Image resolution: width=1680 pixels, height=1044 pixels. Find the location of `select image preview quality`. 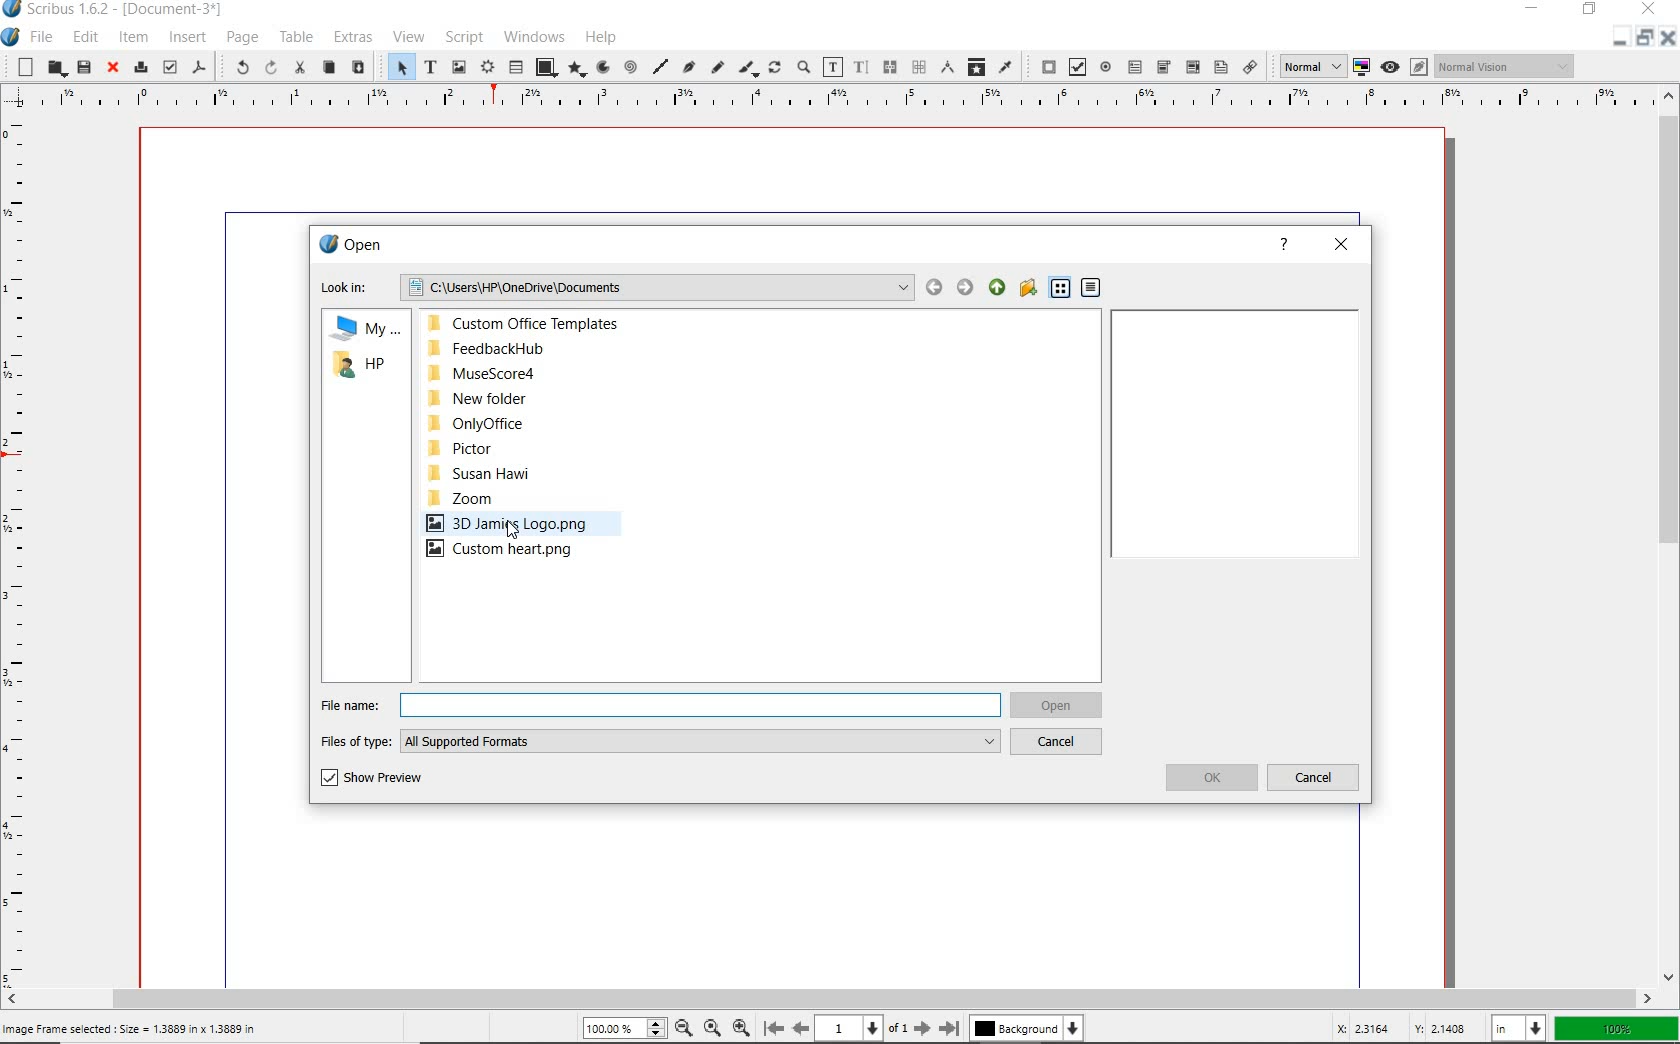

select image preview quality is located at coordinates (1310, 67).